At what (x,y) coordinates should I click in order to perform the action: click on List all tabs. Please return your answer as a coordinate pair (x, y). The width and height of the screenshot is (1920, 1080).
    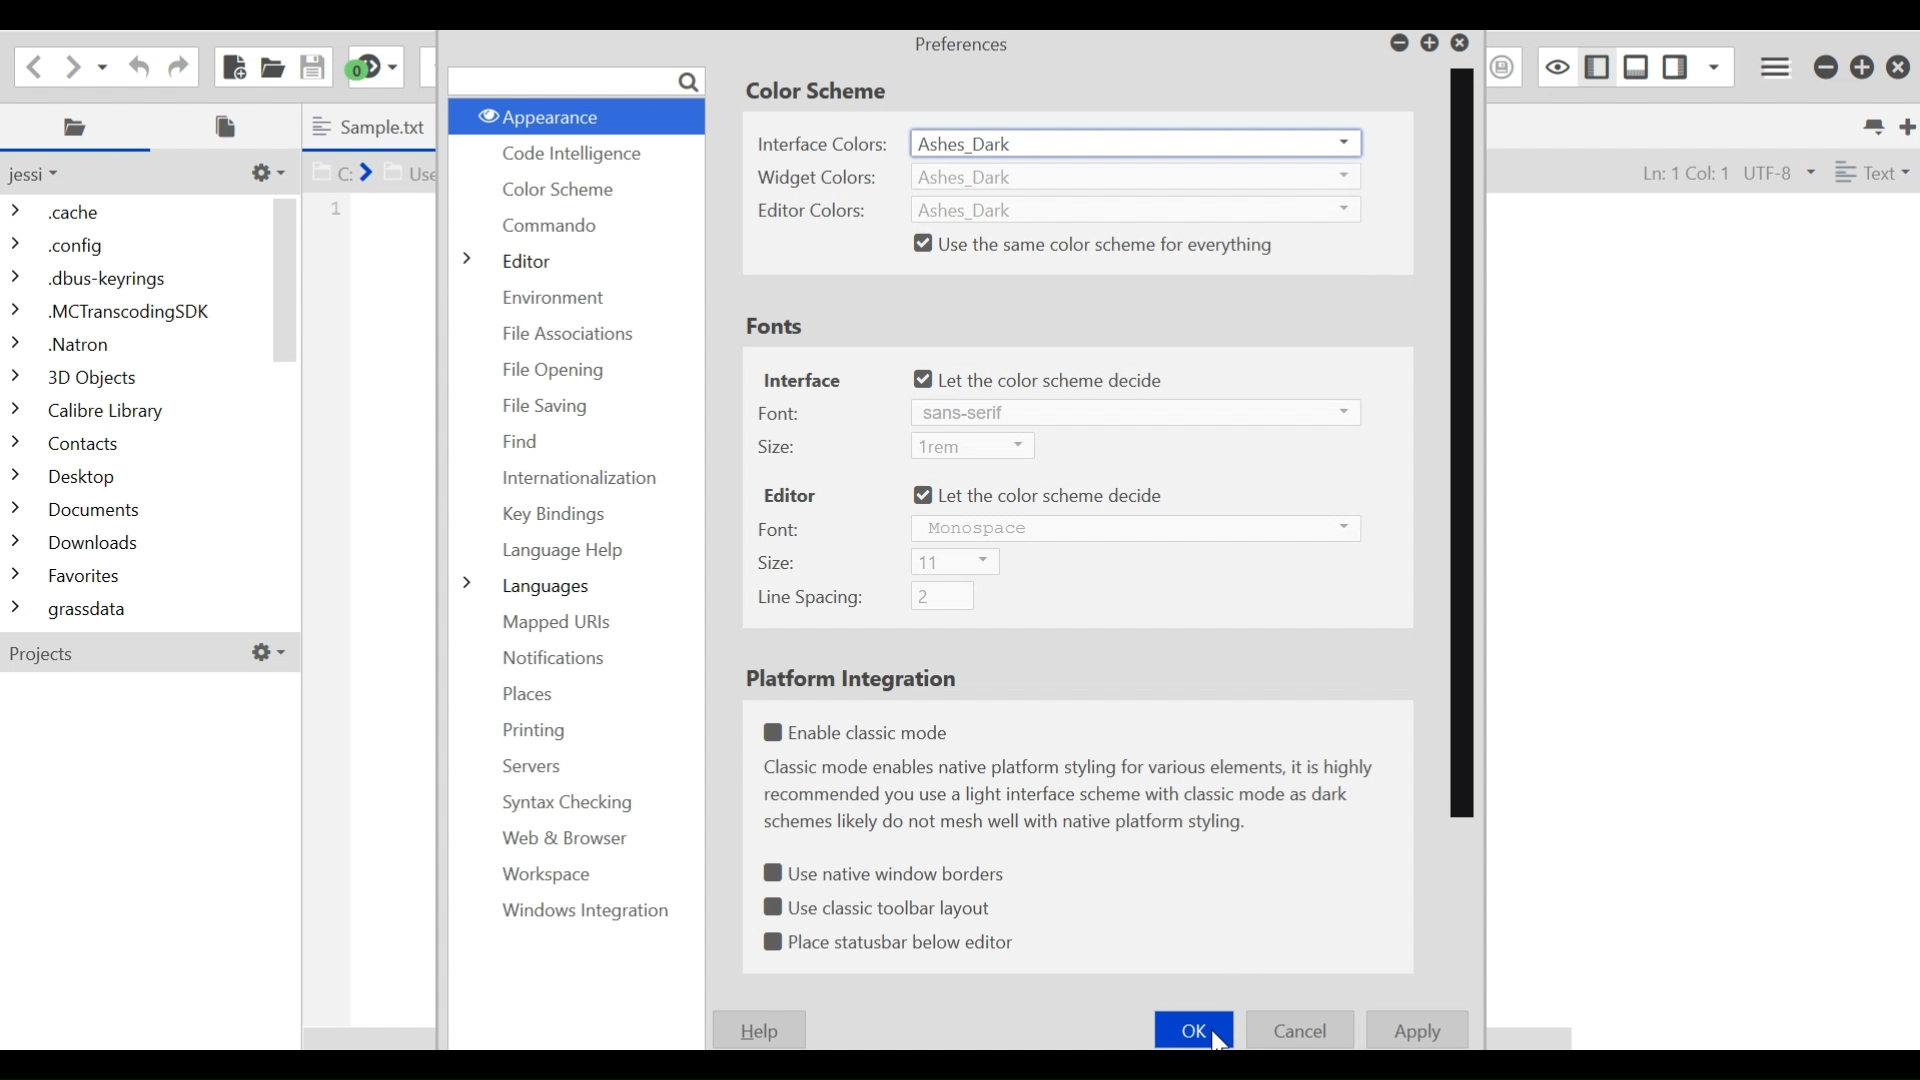
    Looking at the image, I should click on (1871, 124).